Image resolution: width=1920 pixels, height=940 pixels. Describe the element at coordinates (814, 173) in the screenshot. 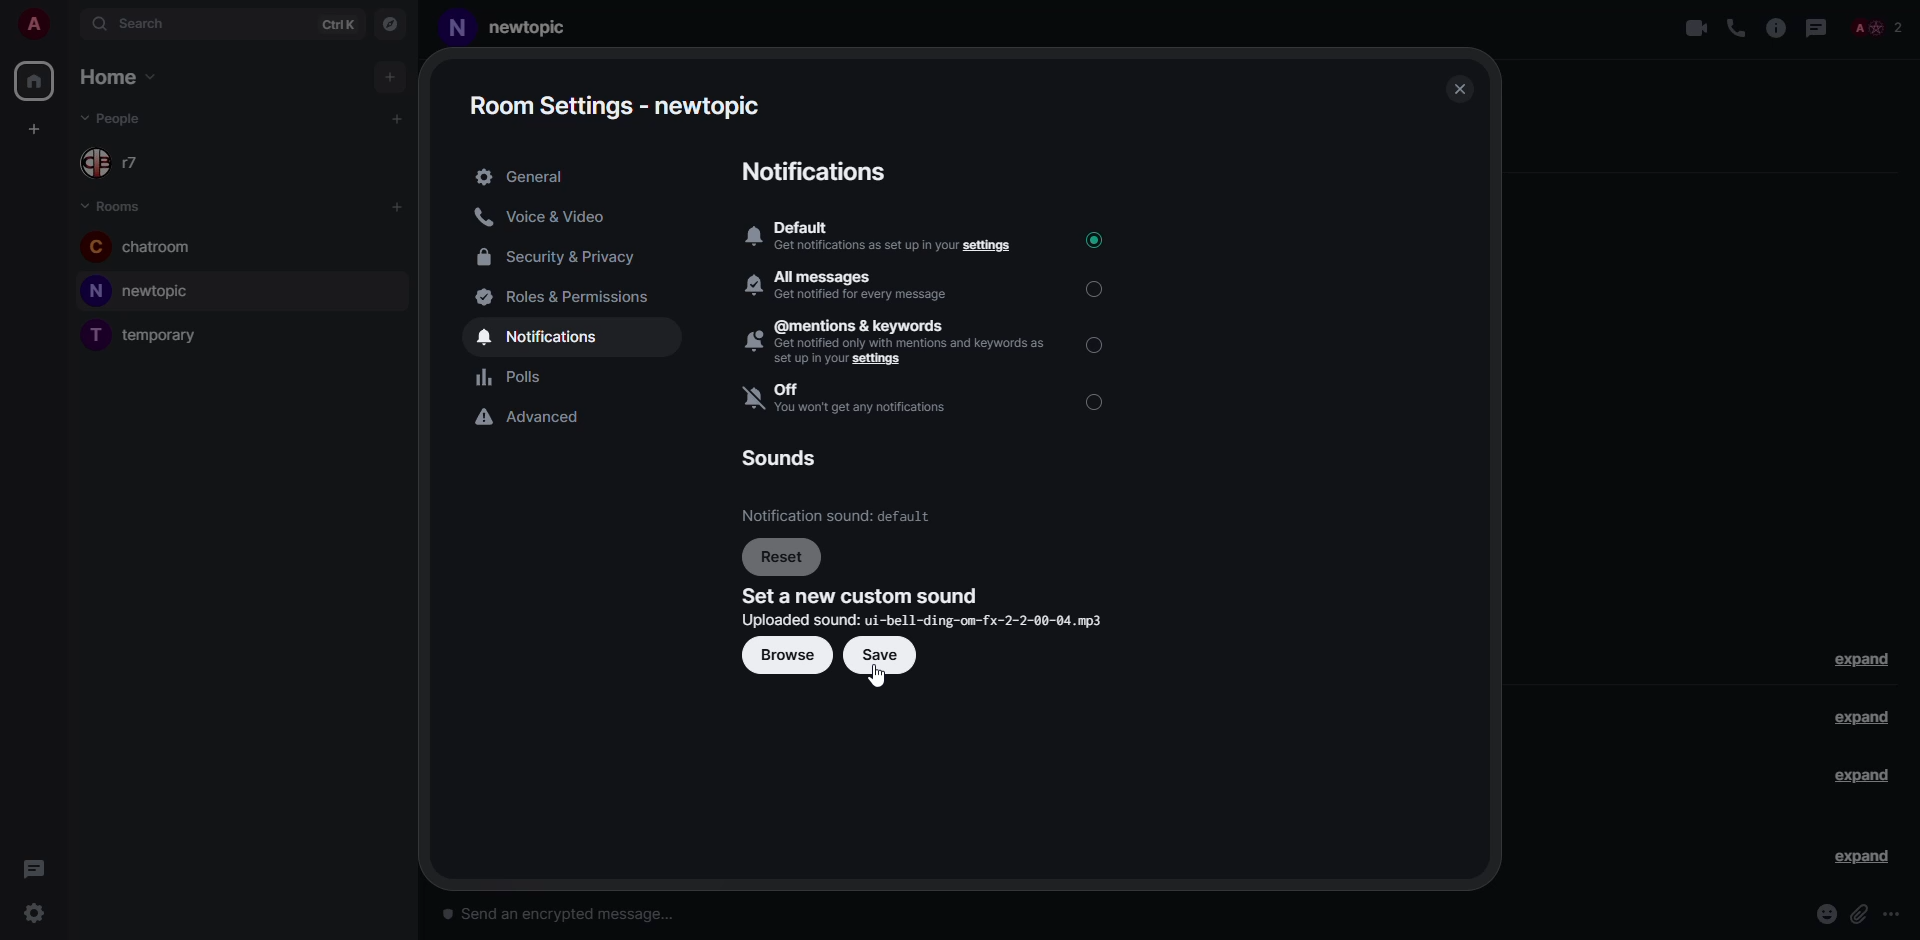

I see `notifications` at that location.